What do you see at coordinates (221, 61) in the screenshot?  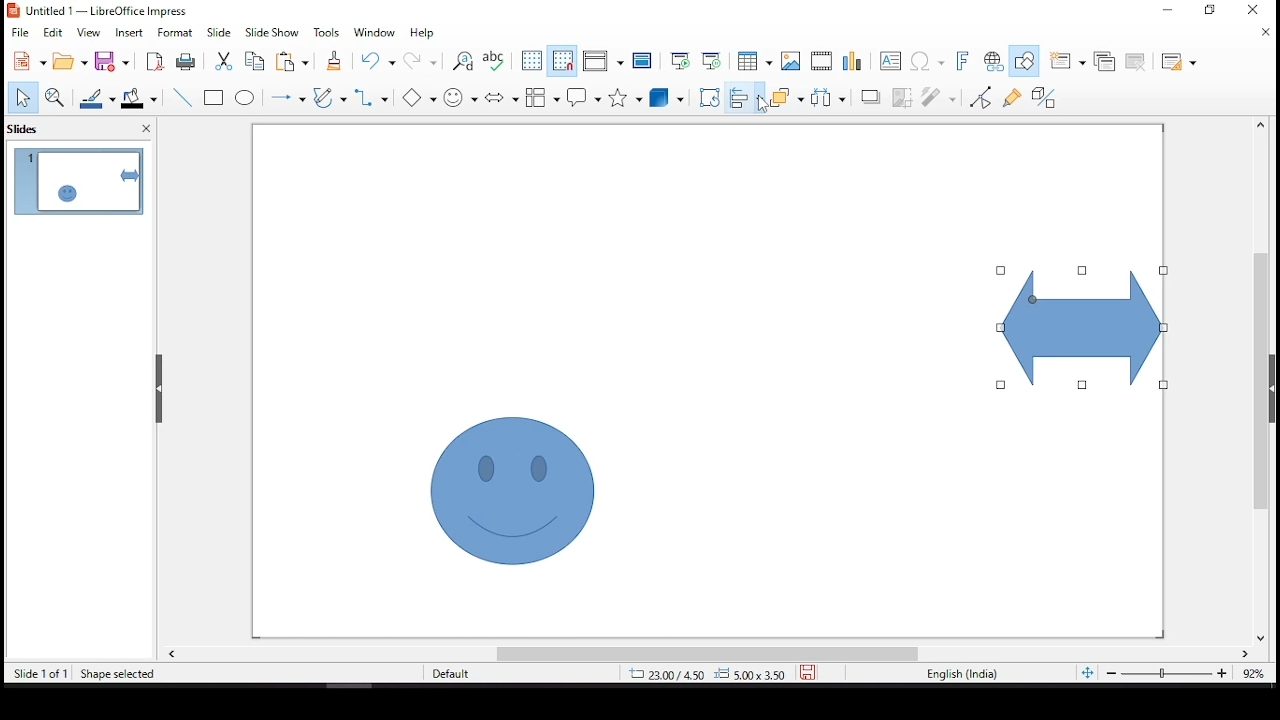 I see `cut` at bounding box center [221, 61].